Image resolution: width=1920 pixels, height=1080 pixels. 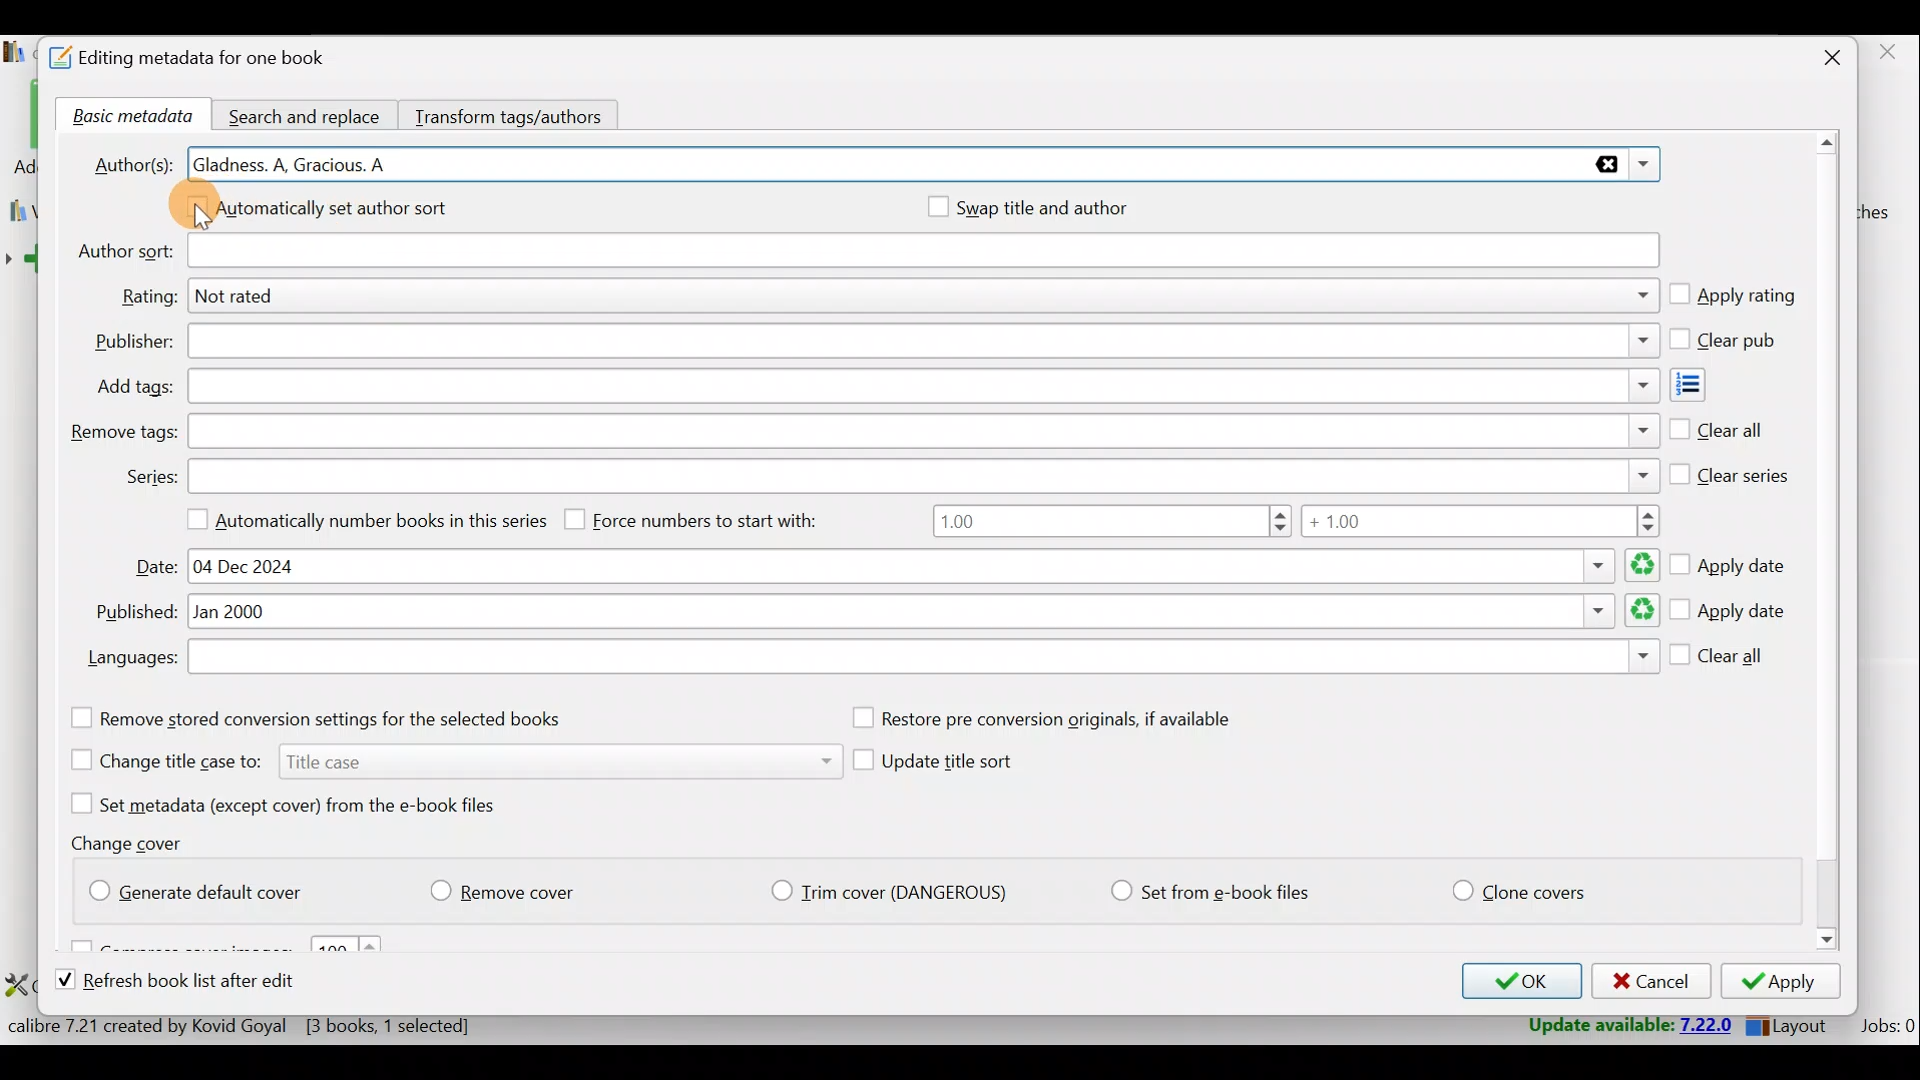 What do you see at coordinates (194, 983) in the screenshot?
I see `Refresh book list after edit` at bounding box center [194, 983].